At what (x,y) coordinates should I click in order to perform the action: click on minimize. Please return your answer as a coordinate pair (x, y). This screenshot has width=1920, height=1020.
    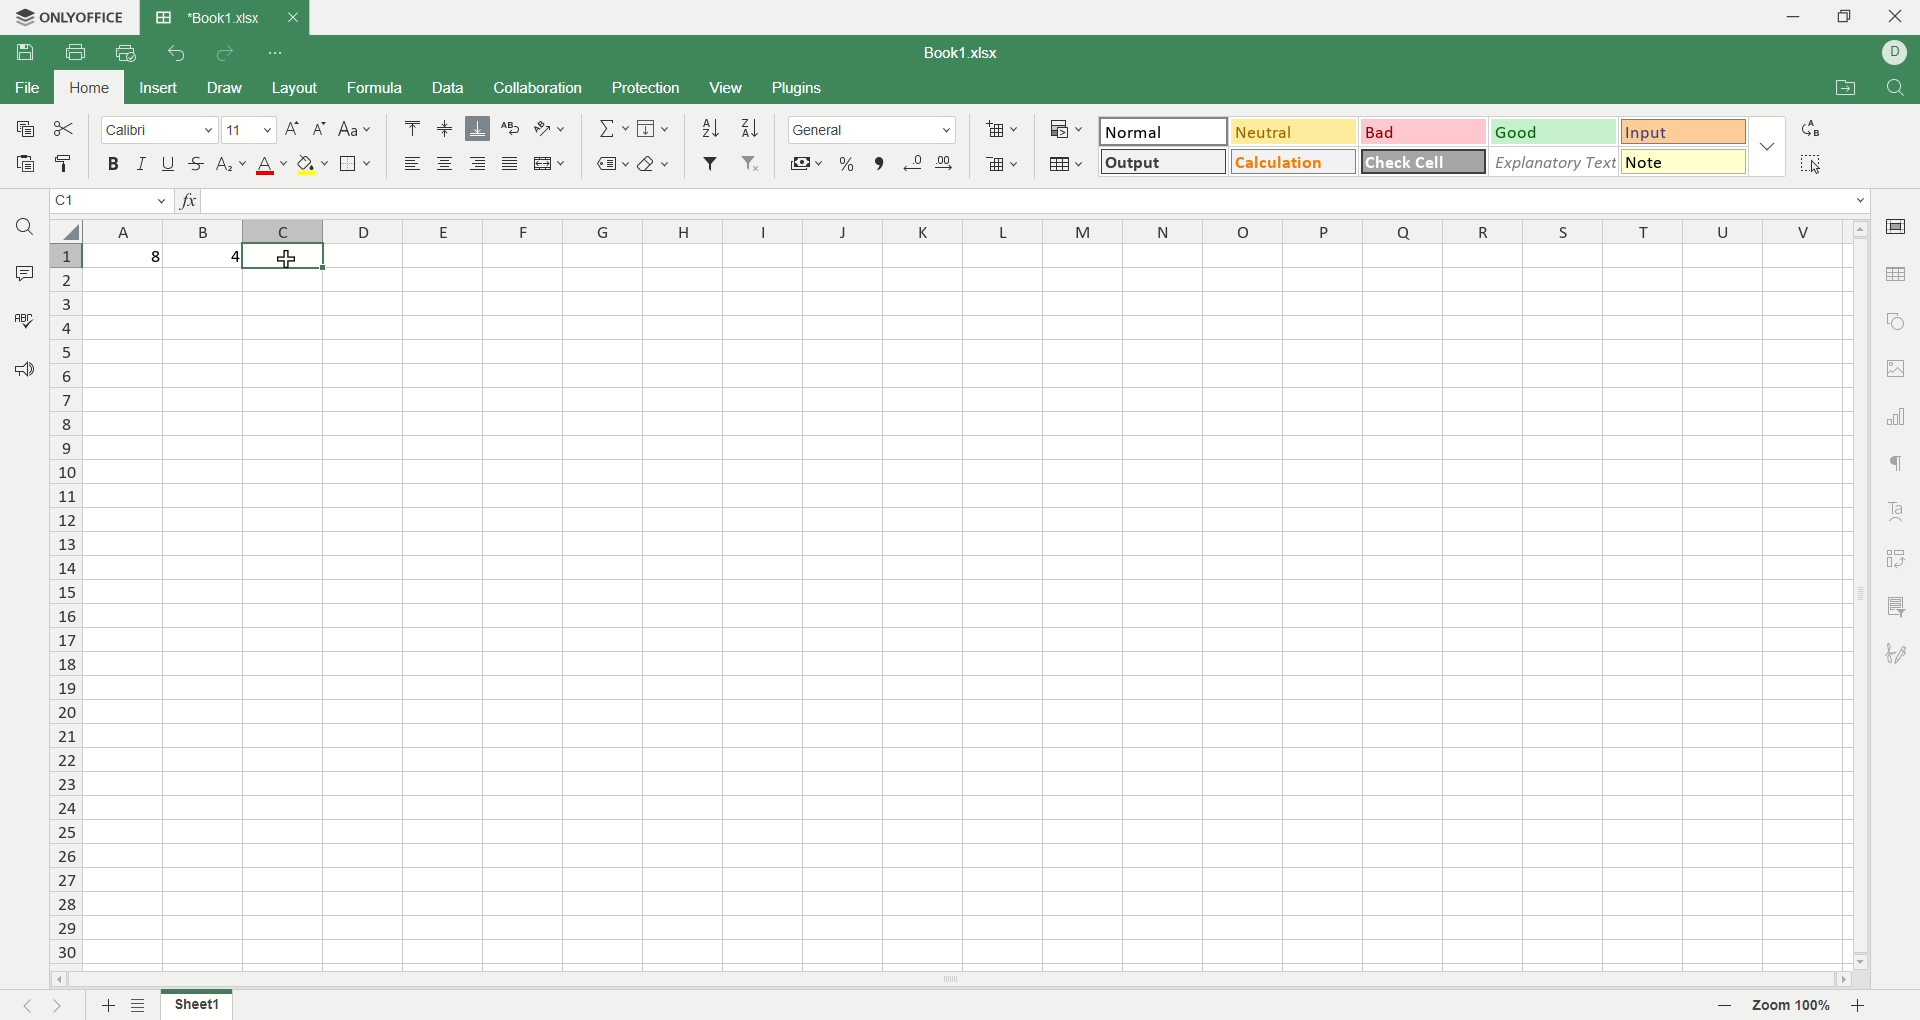
    Looking at the image, I should click on (1791, 19).